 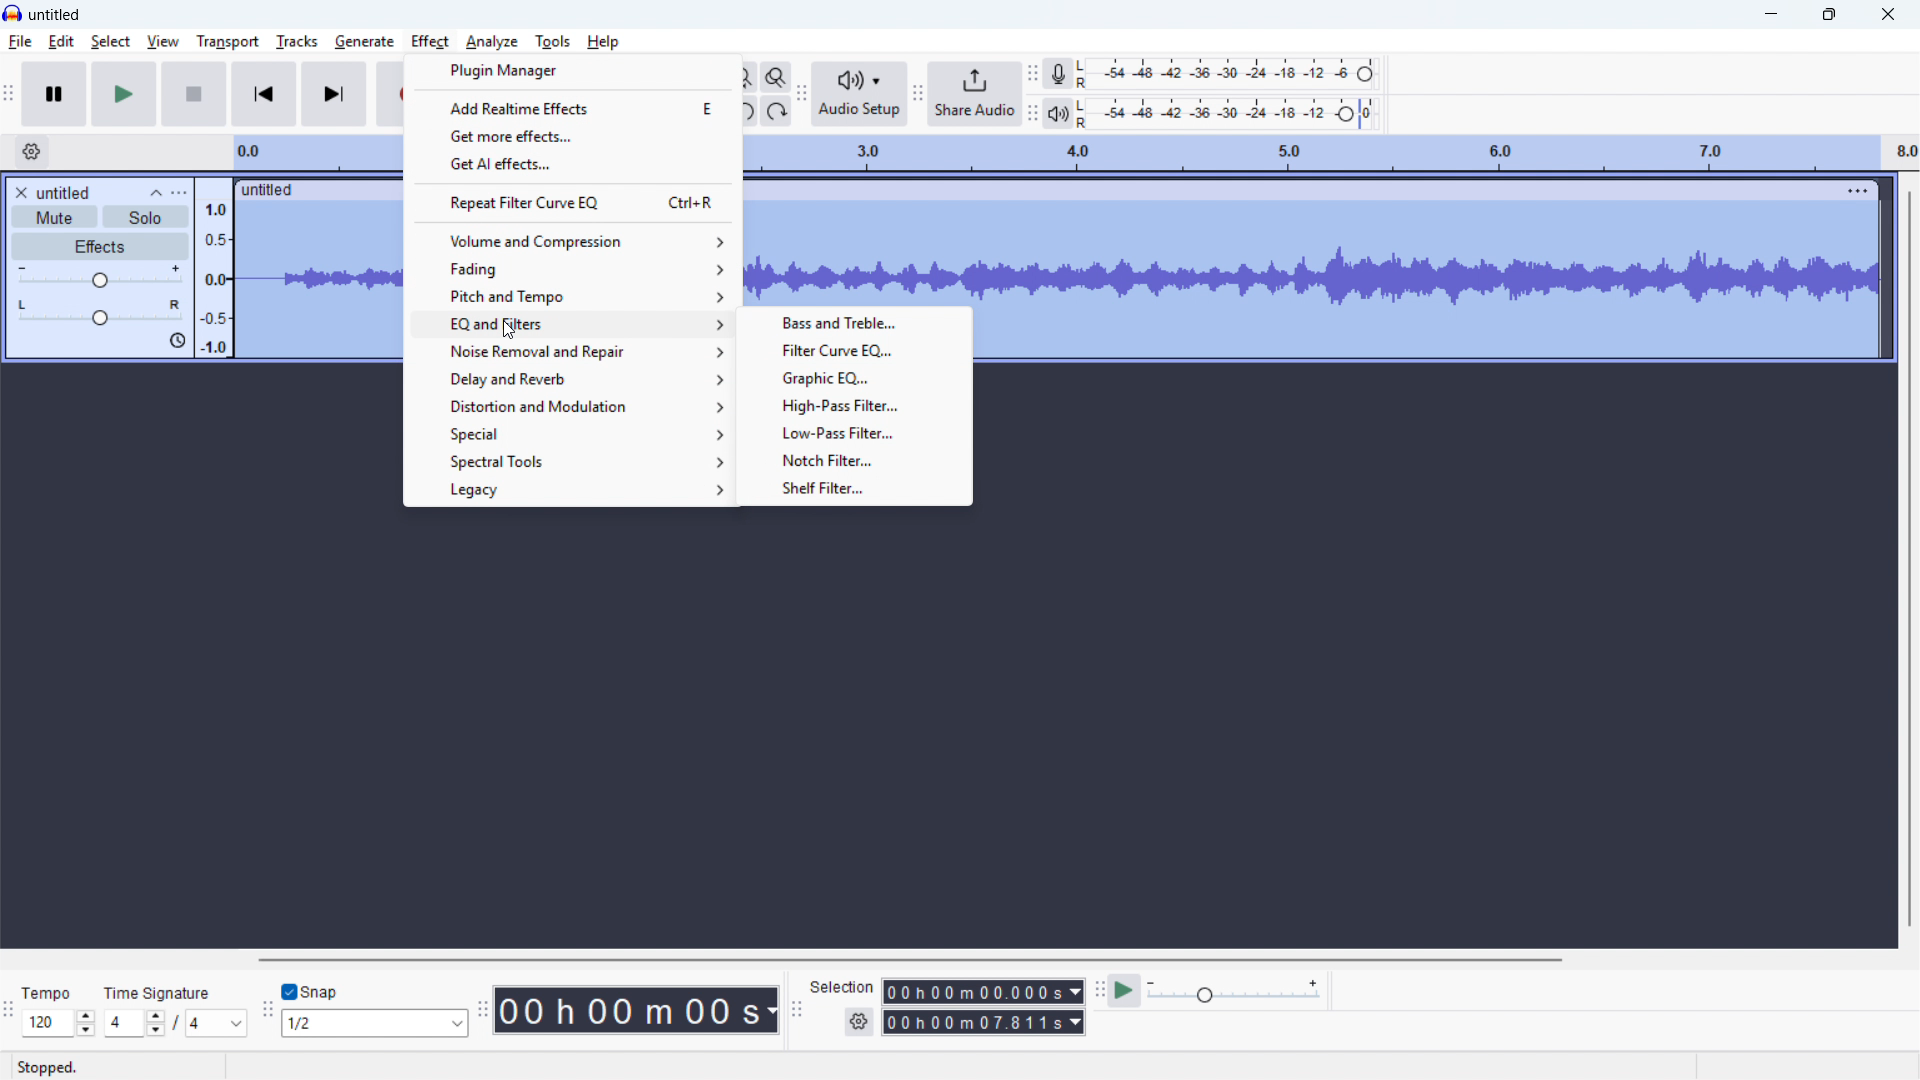 I want to click on Low pass filter, so click(x=852, y=431).